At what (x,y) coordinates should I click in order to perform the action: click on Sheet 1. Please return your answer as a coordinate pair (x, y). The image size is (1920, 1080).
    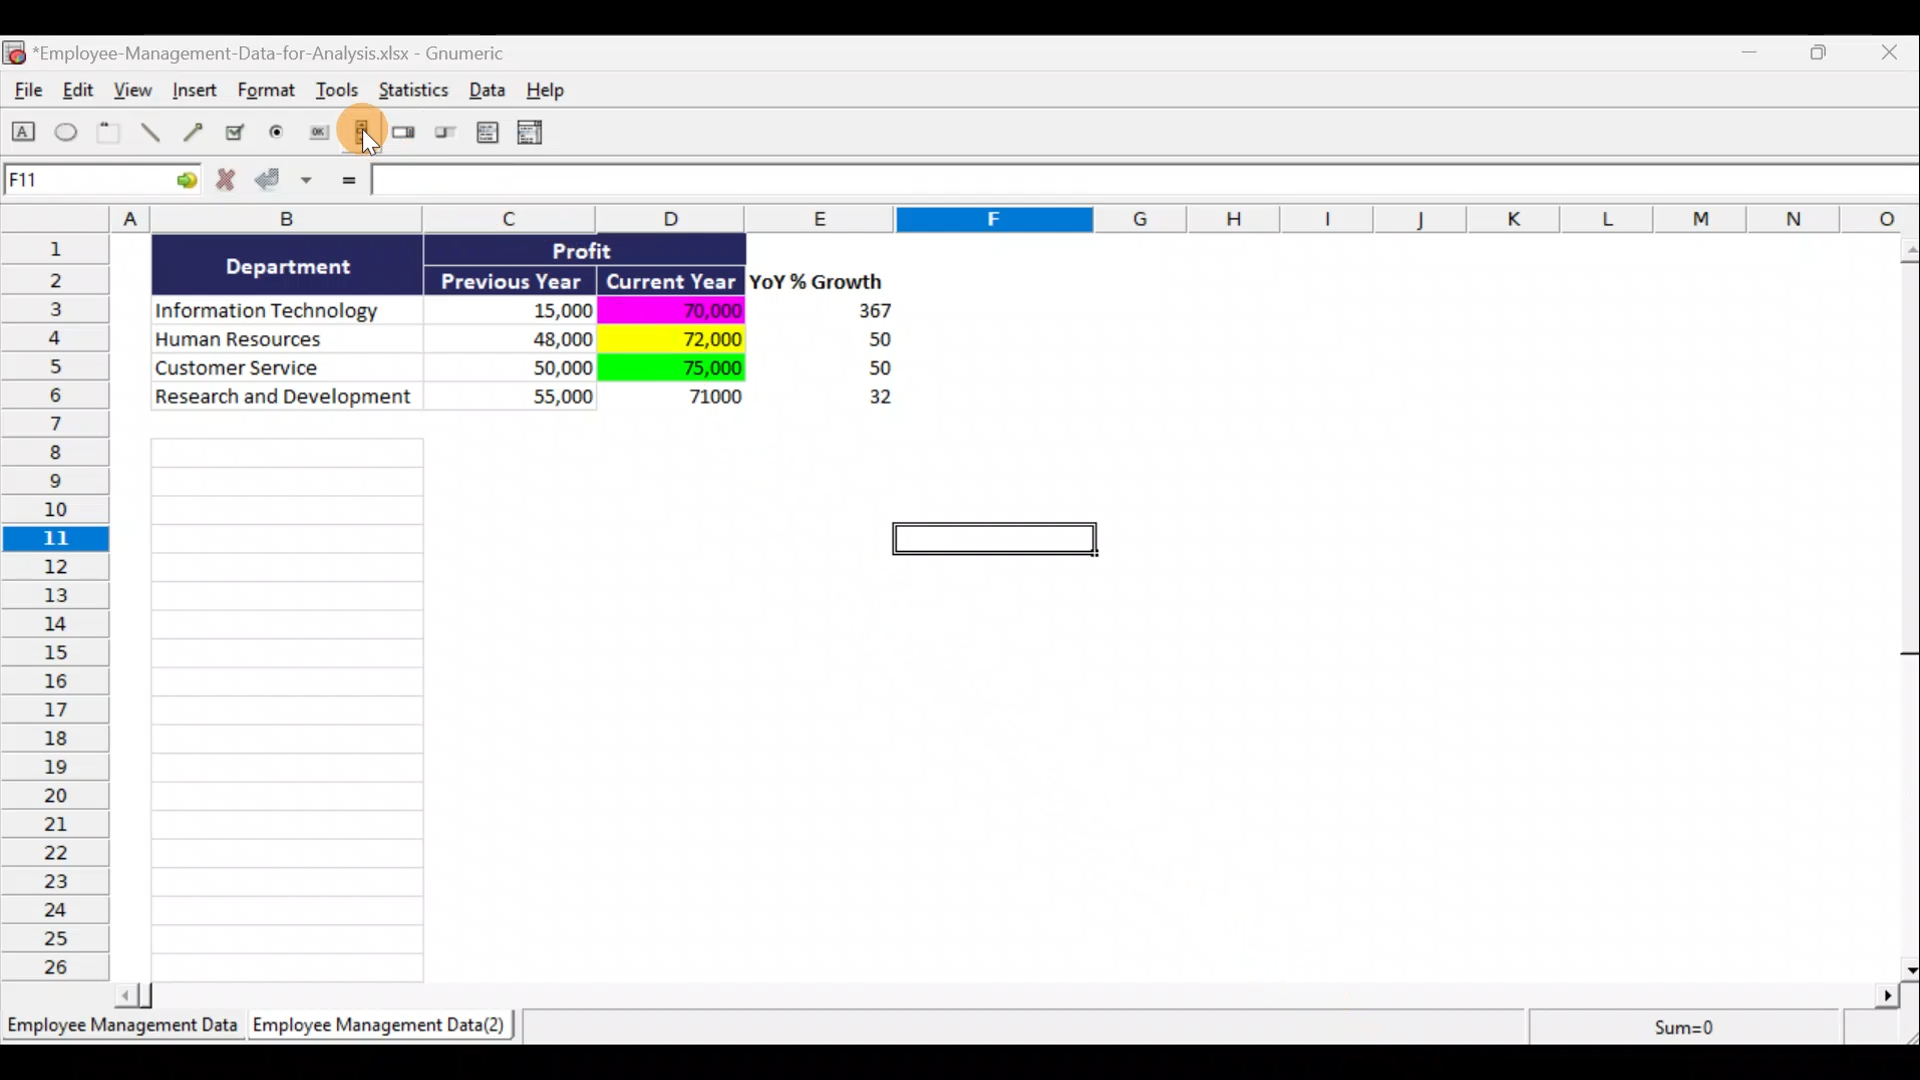
    Looking at the image, I should click on (125, 1032).